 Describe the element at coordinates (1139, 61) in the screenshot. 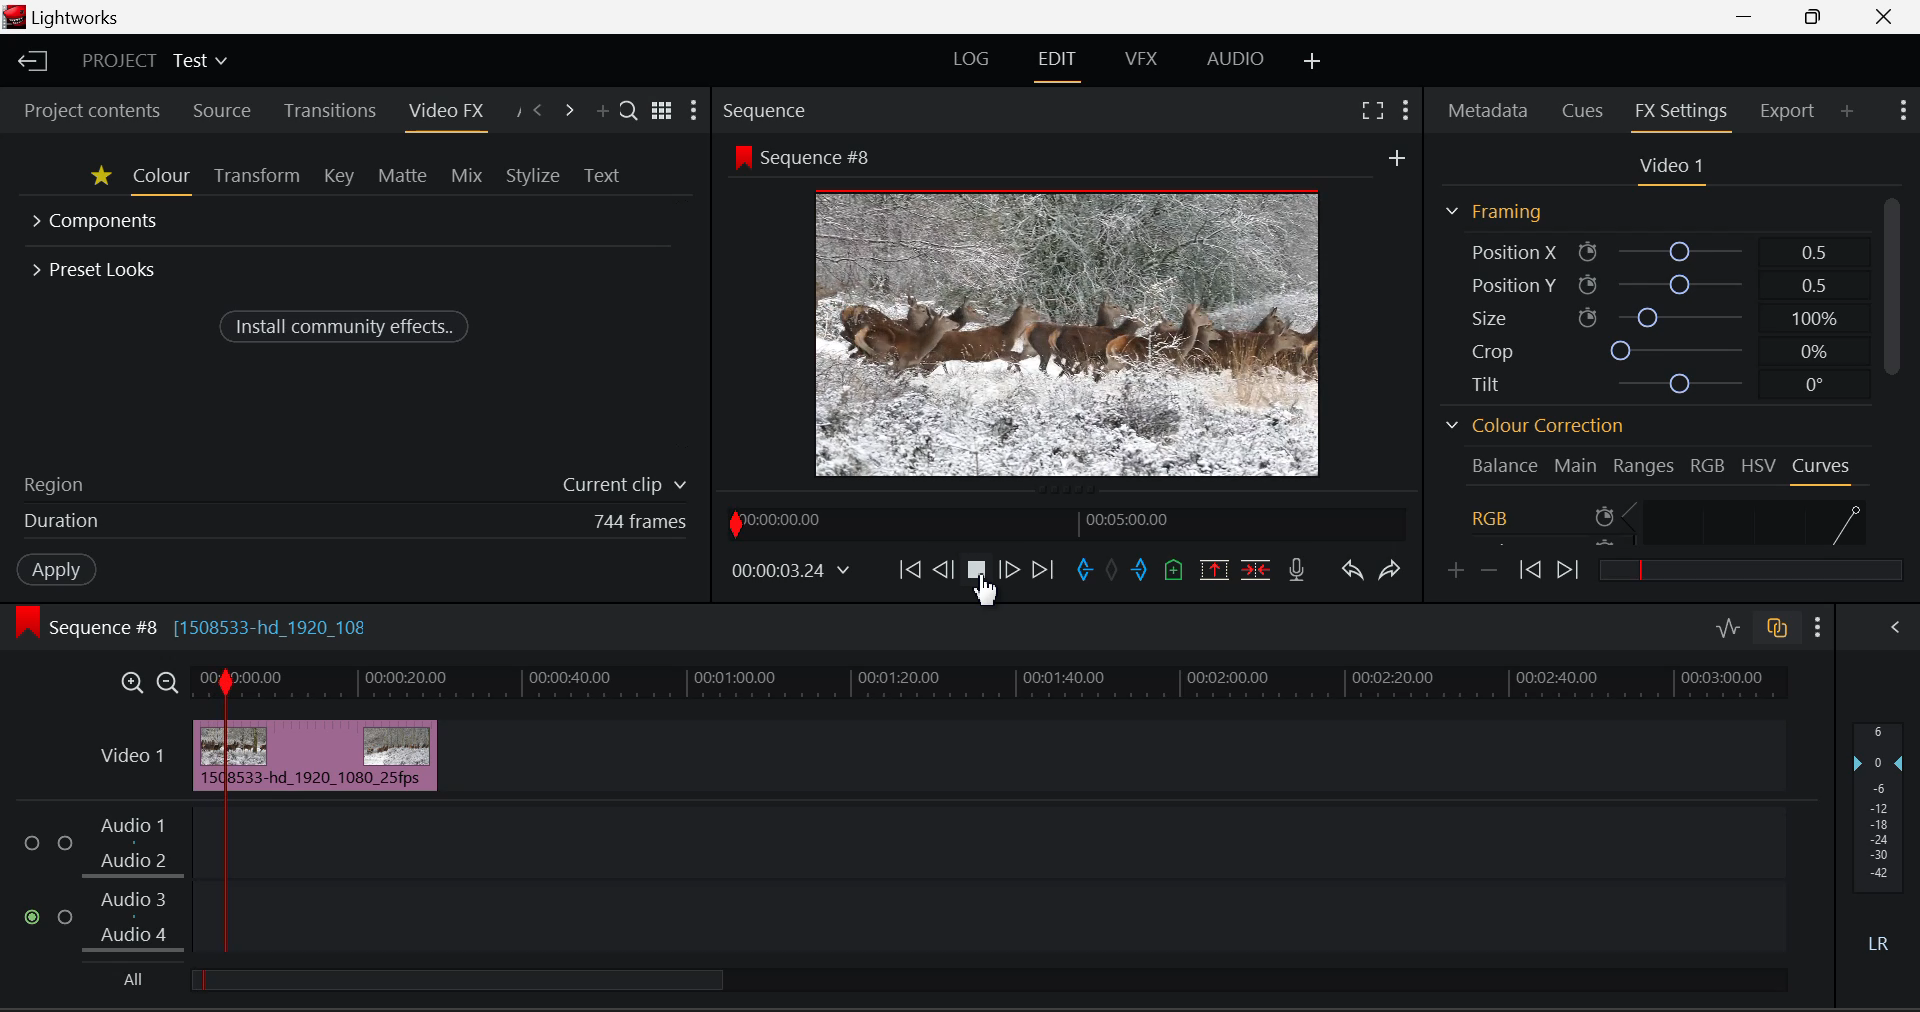

I see `VFX Layout` at that location.